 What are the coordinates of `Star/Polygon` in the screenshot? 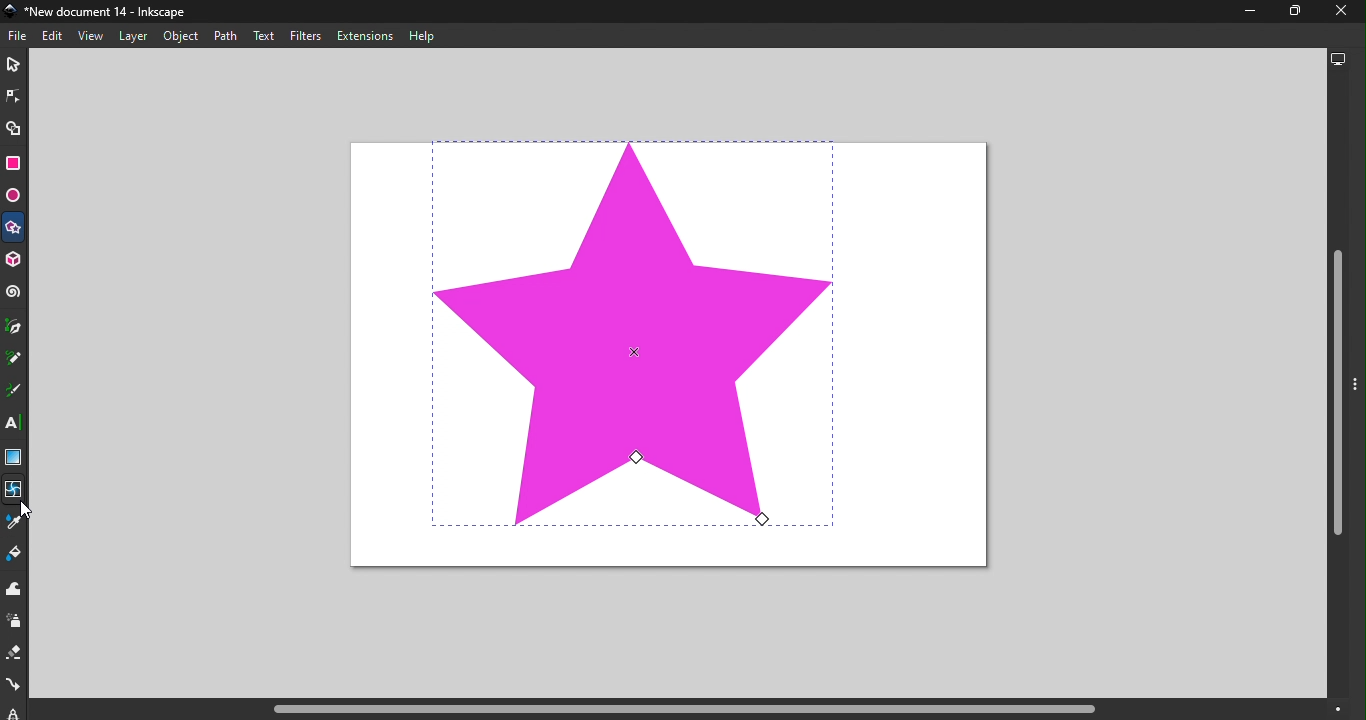 It's located at (14, 230).